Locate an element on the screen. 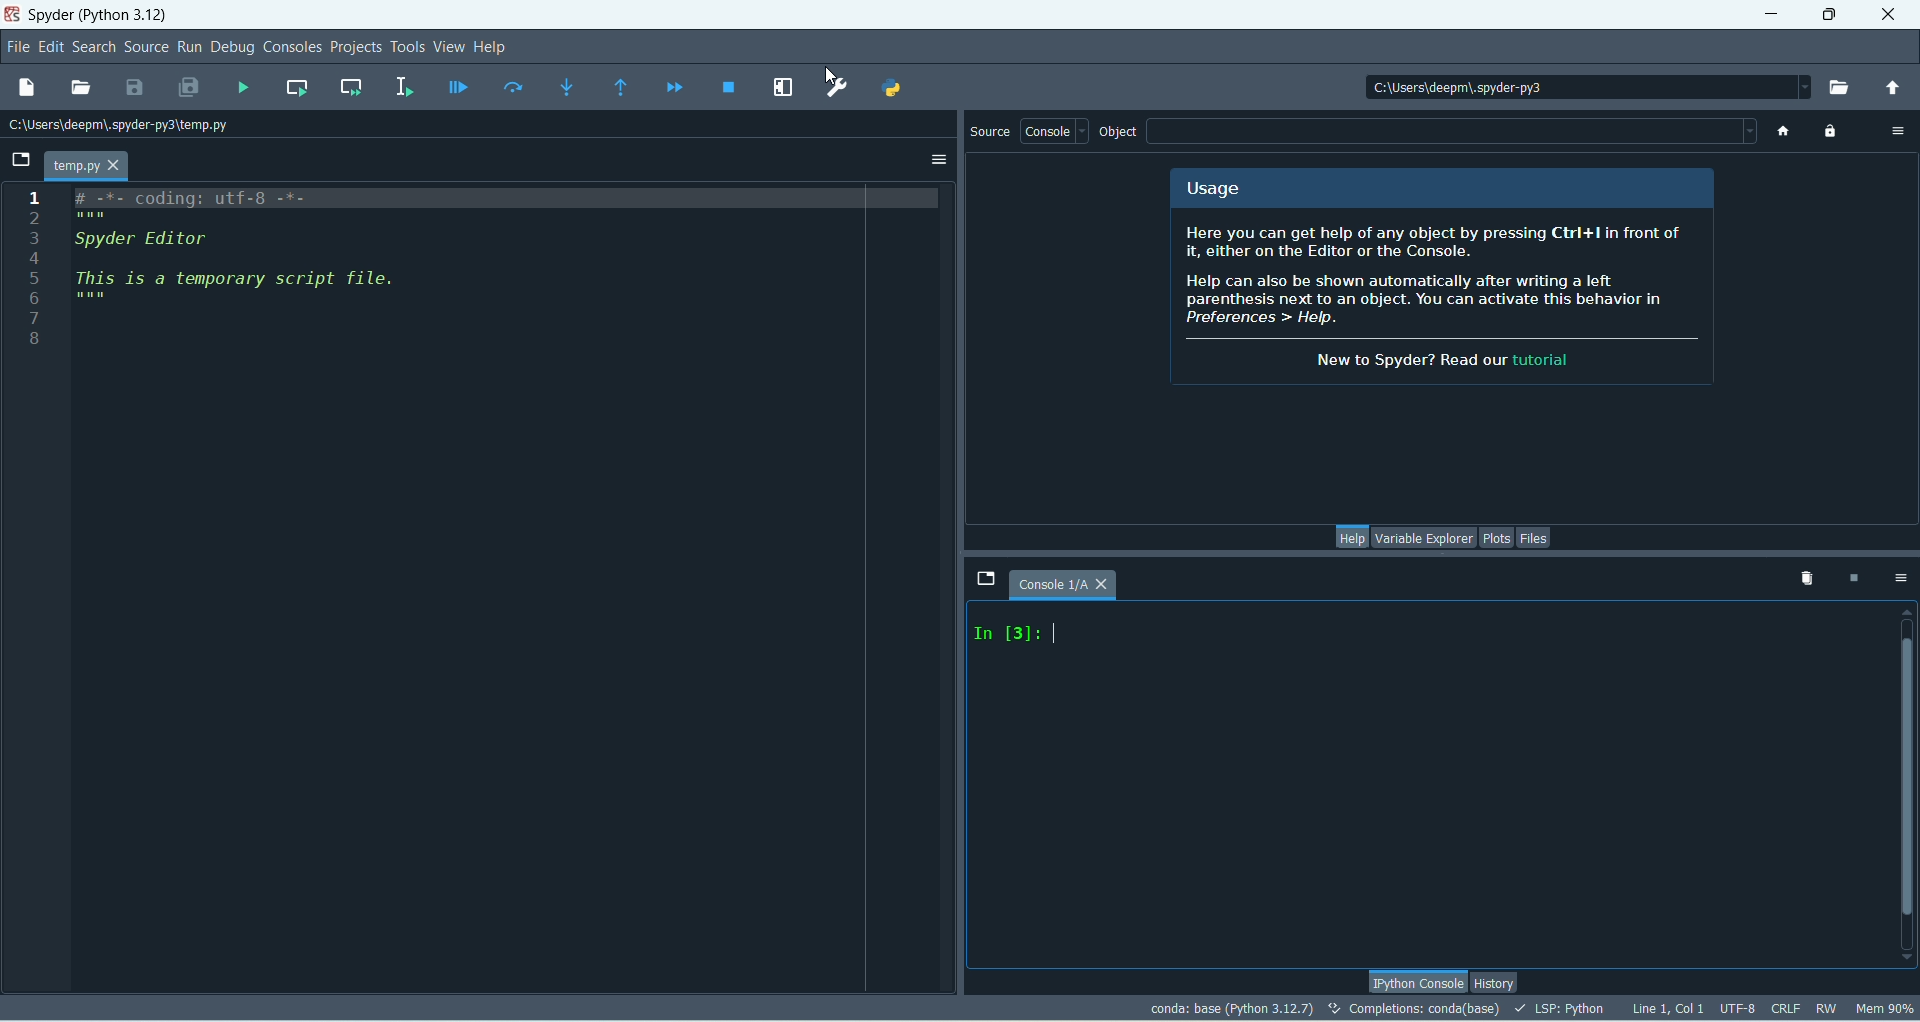 This screenshot has height=1022, width=1920. browse tabs is located at coordinates (987, 582).